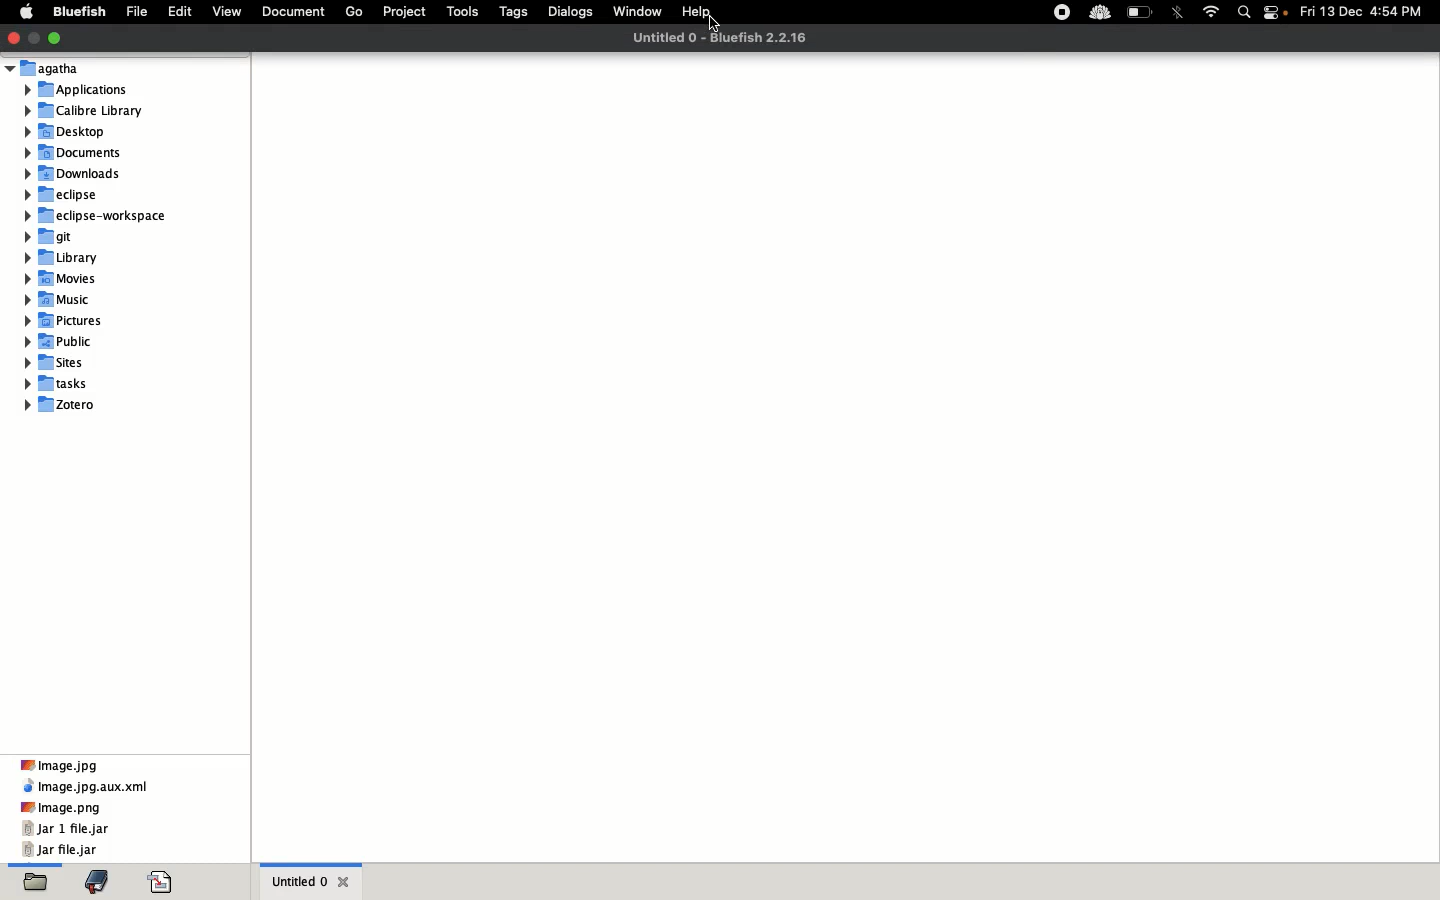  I want to click on music, so click(63, 340).